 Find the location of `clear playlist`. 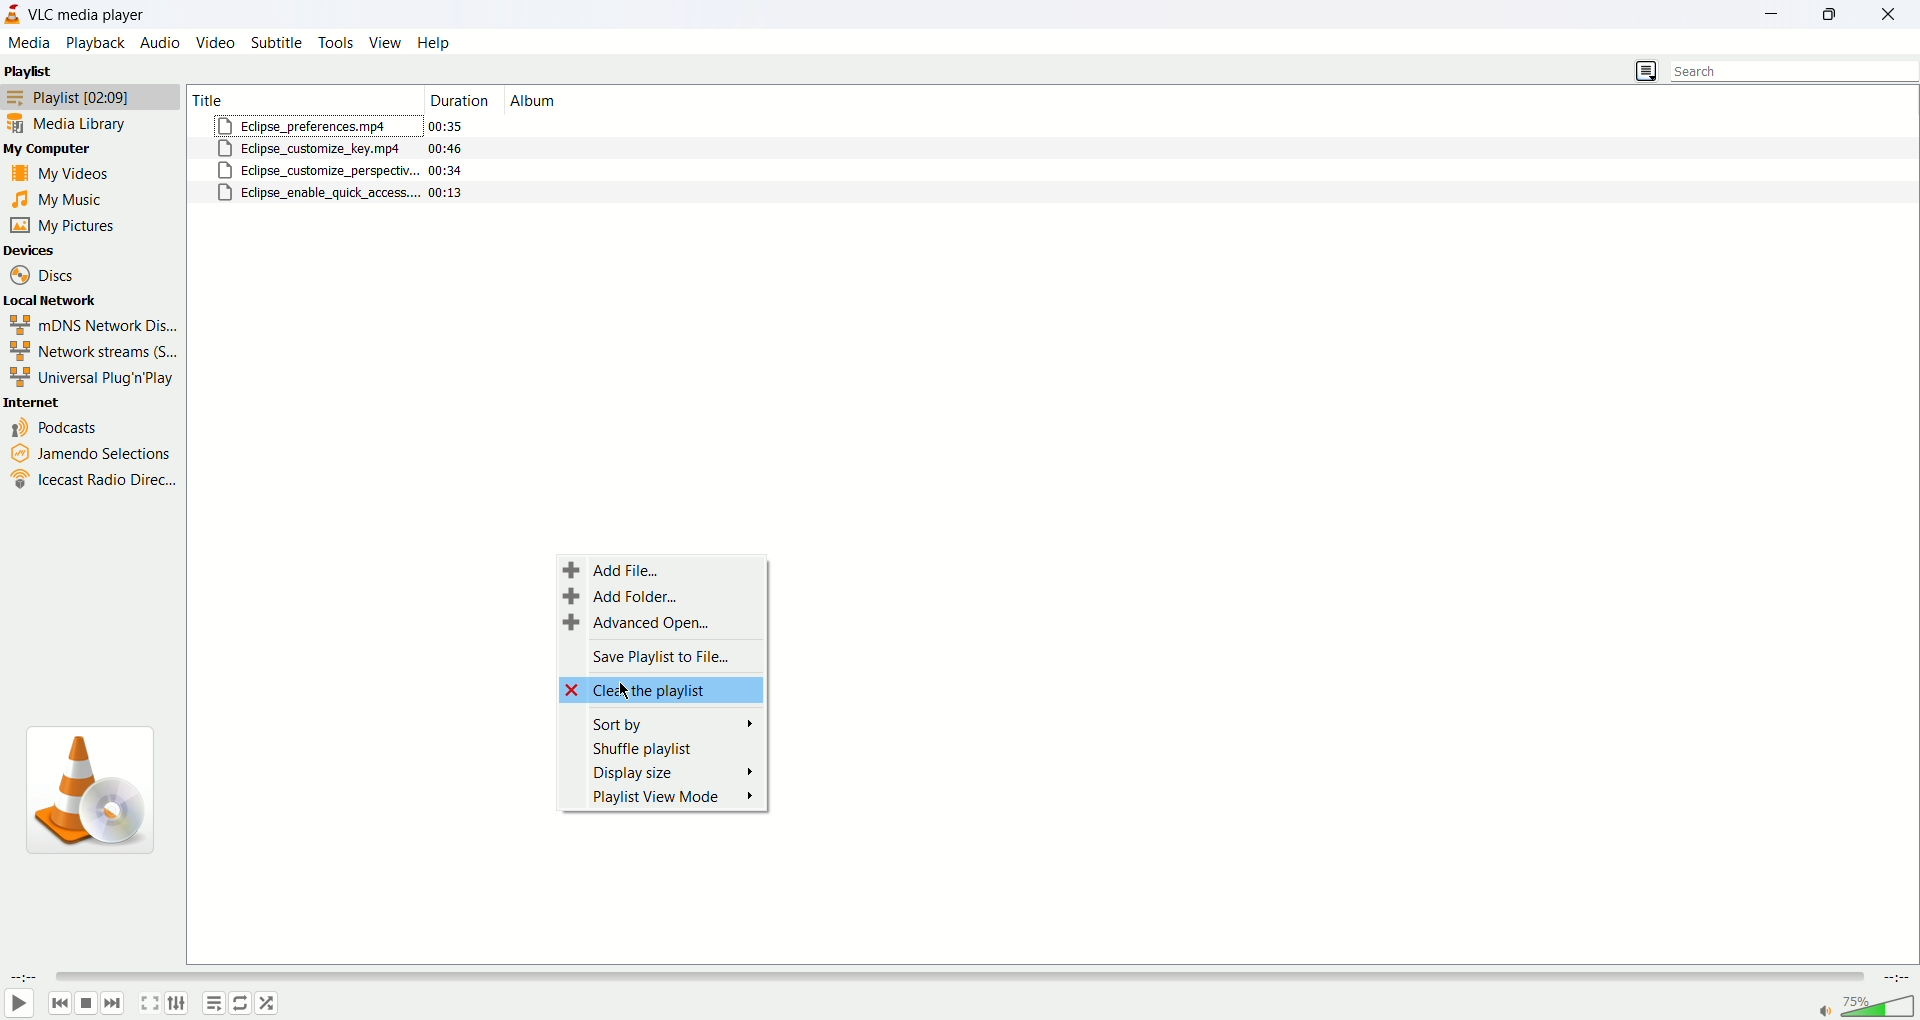

clear playlist is located at coordinates (661, 689).